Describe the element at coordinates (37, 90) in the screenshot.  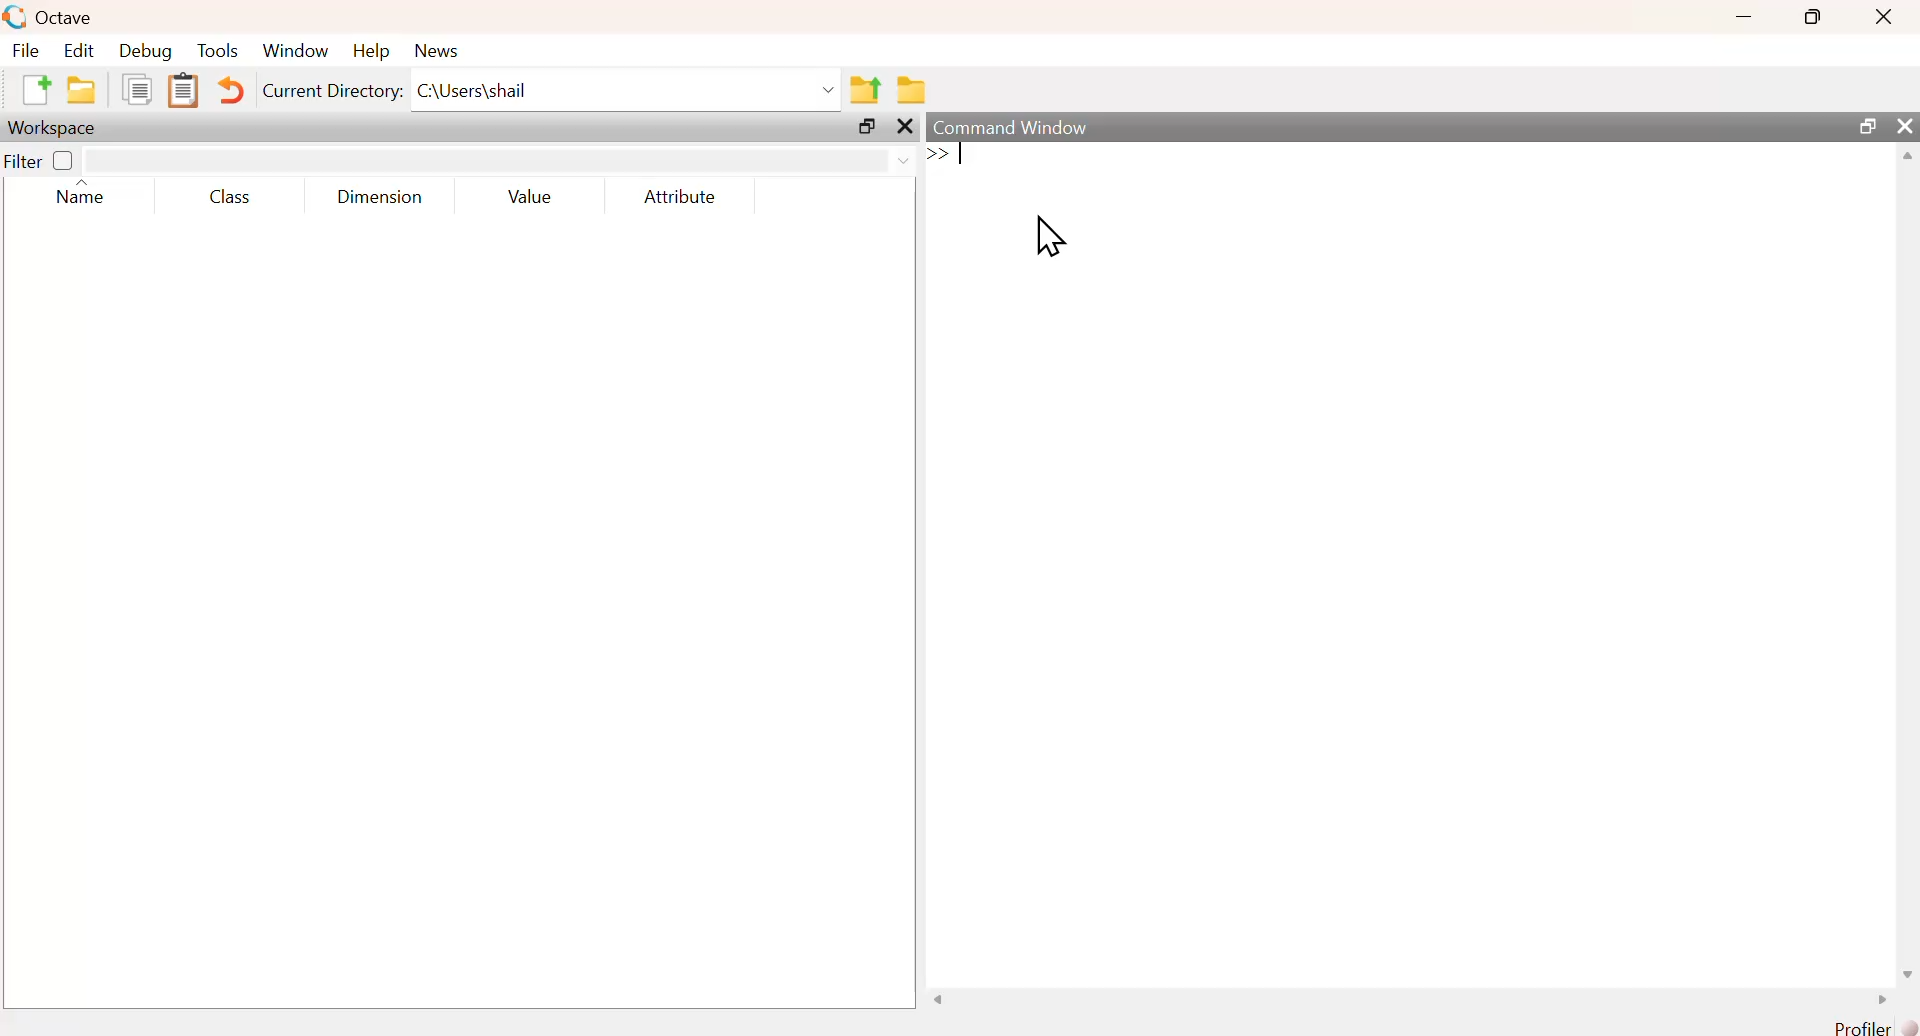
I see `New File` at that location.